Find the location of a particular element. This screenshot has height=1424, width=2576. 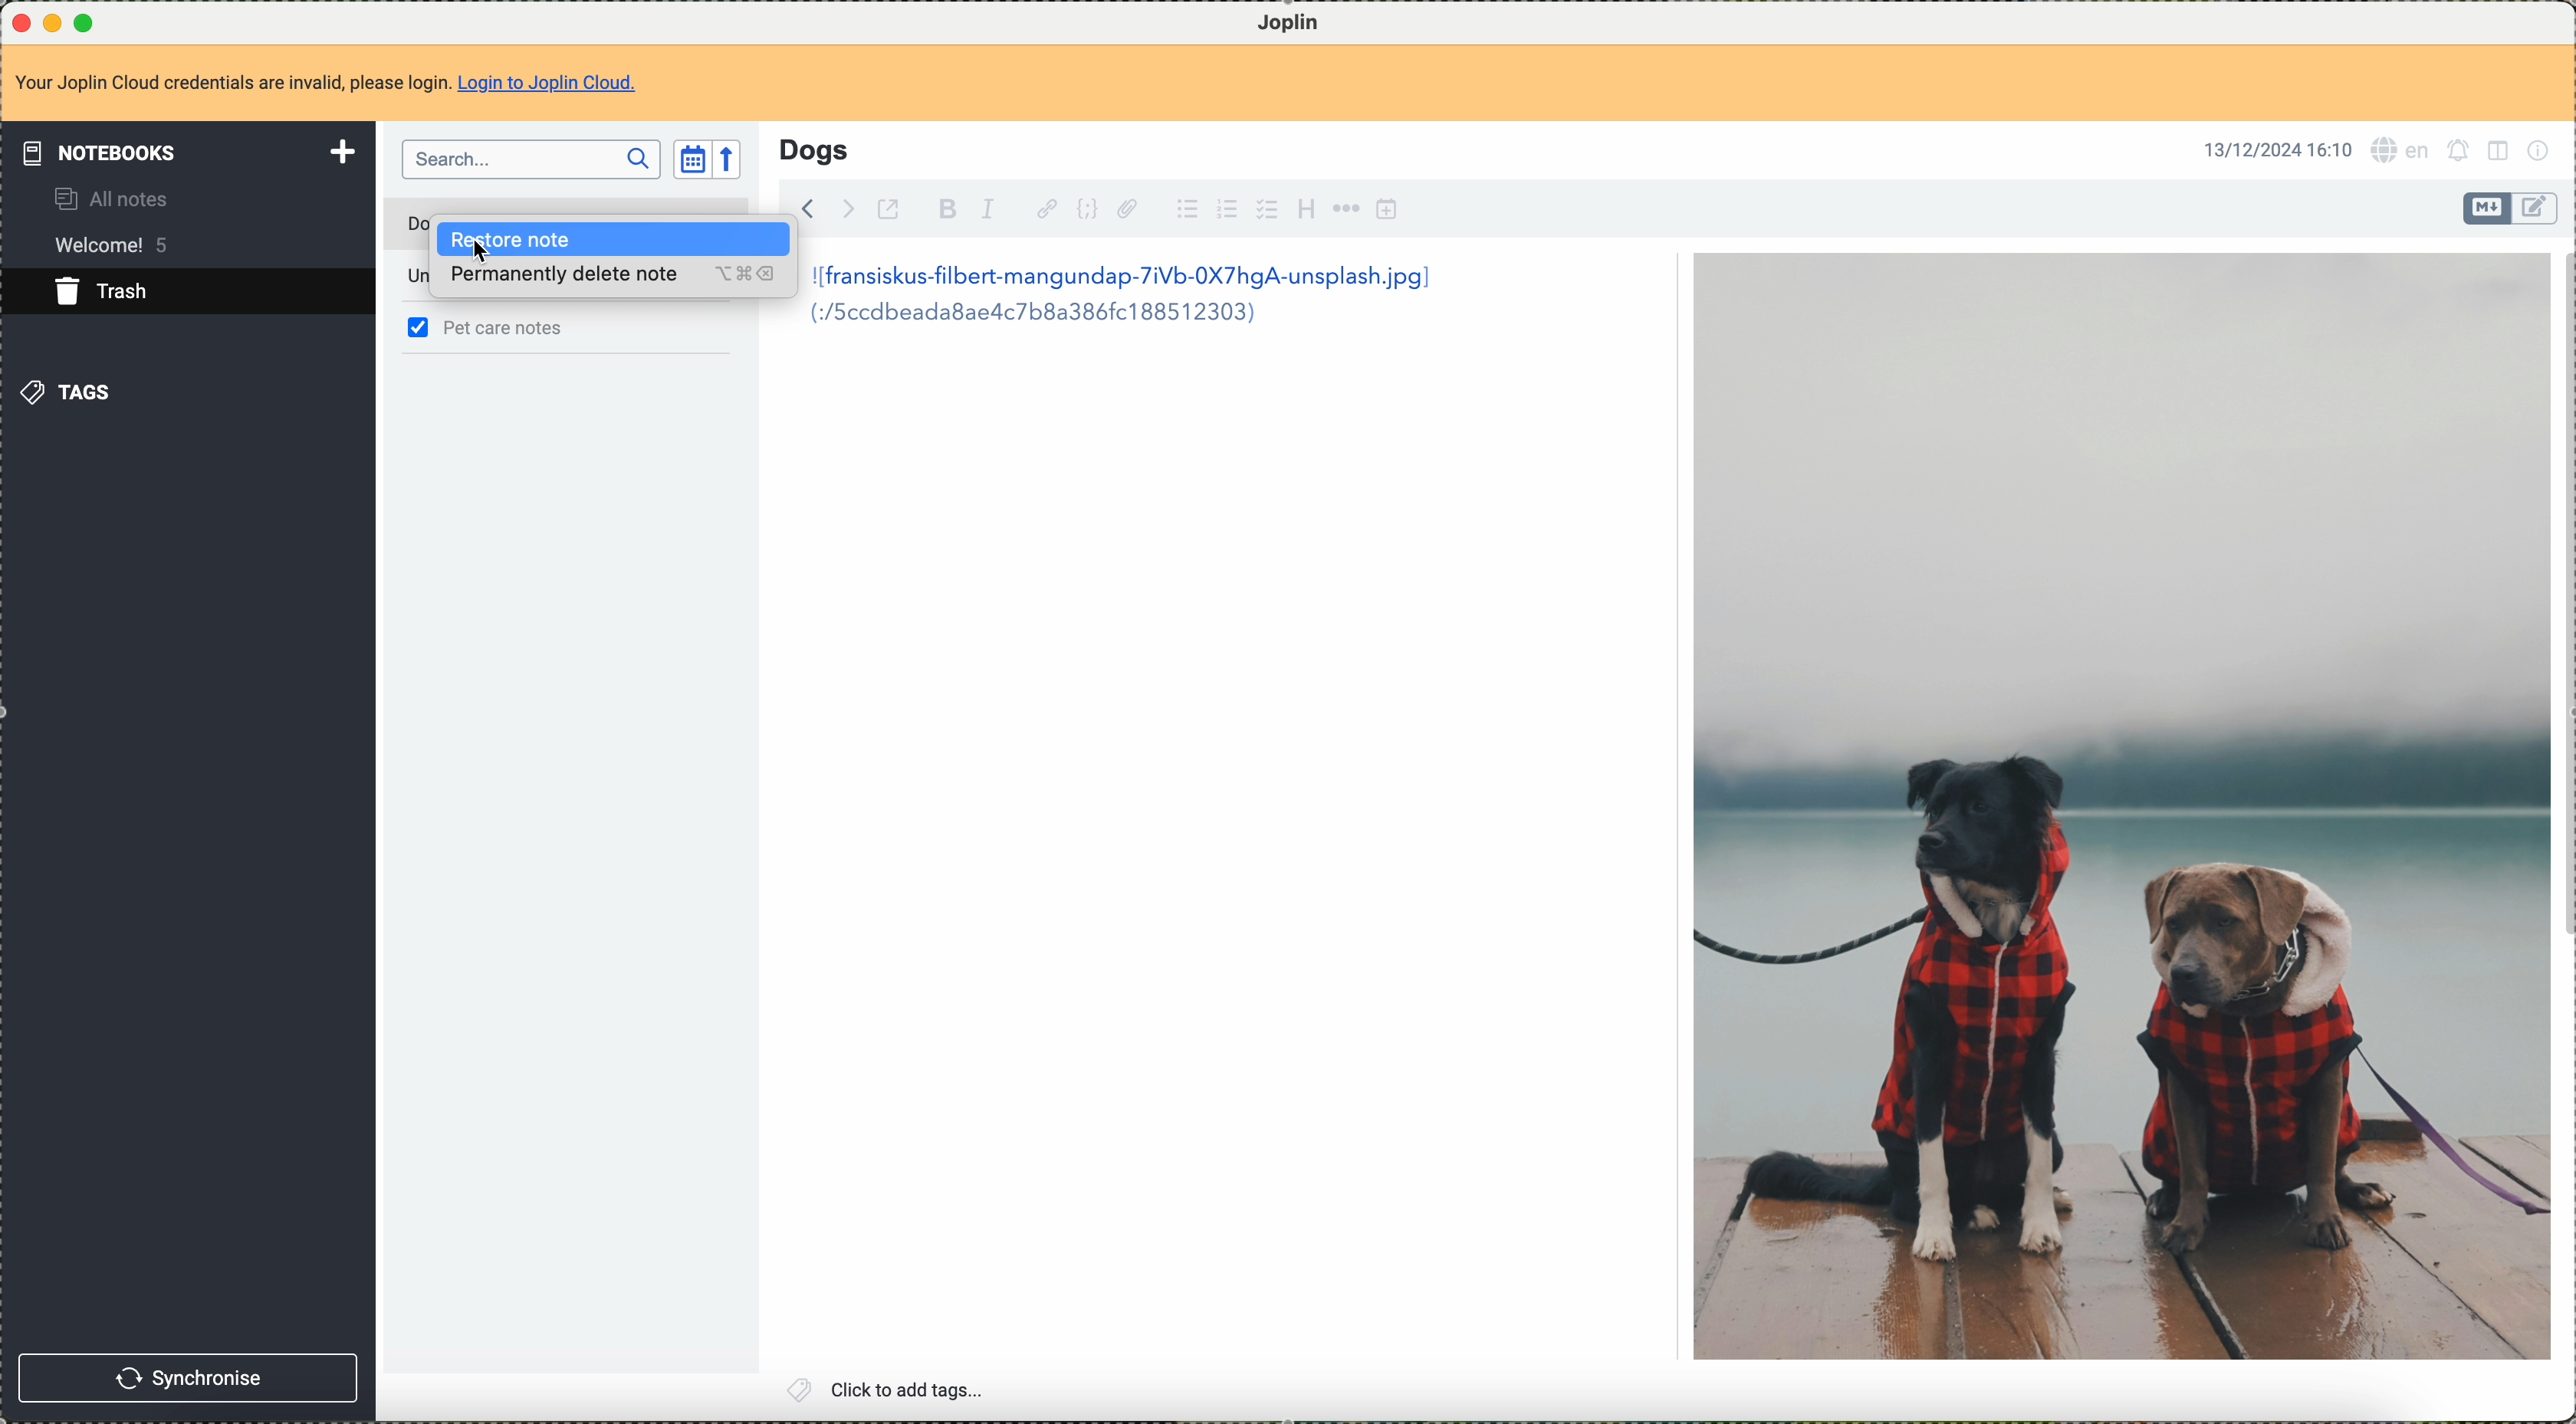

hyperlink is located at coordinates (1042, 208).